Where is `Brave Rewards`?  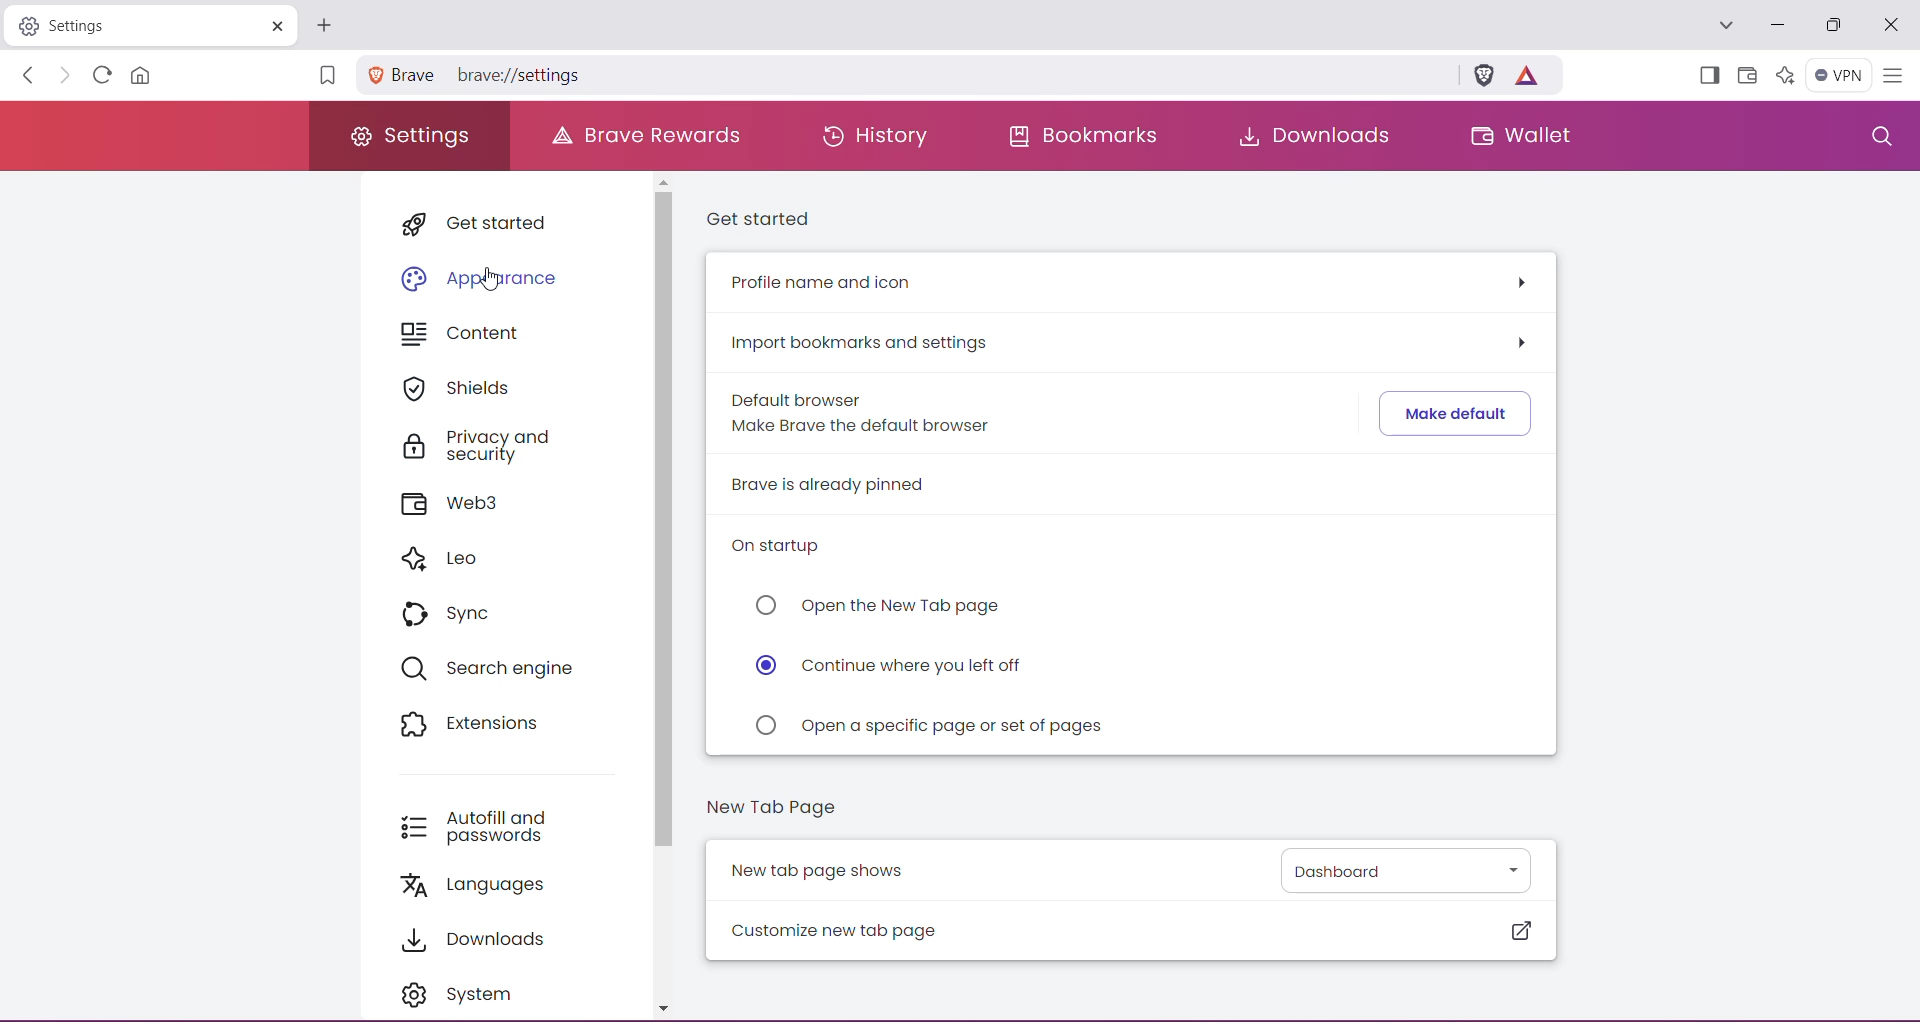
Brave Rewards is located at coordinates (650, 134).